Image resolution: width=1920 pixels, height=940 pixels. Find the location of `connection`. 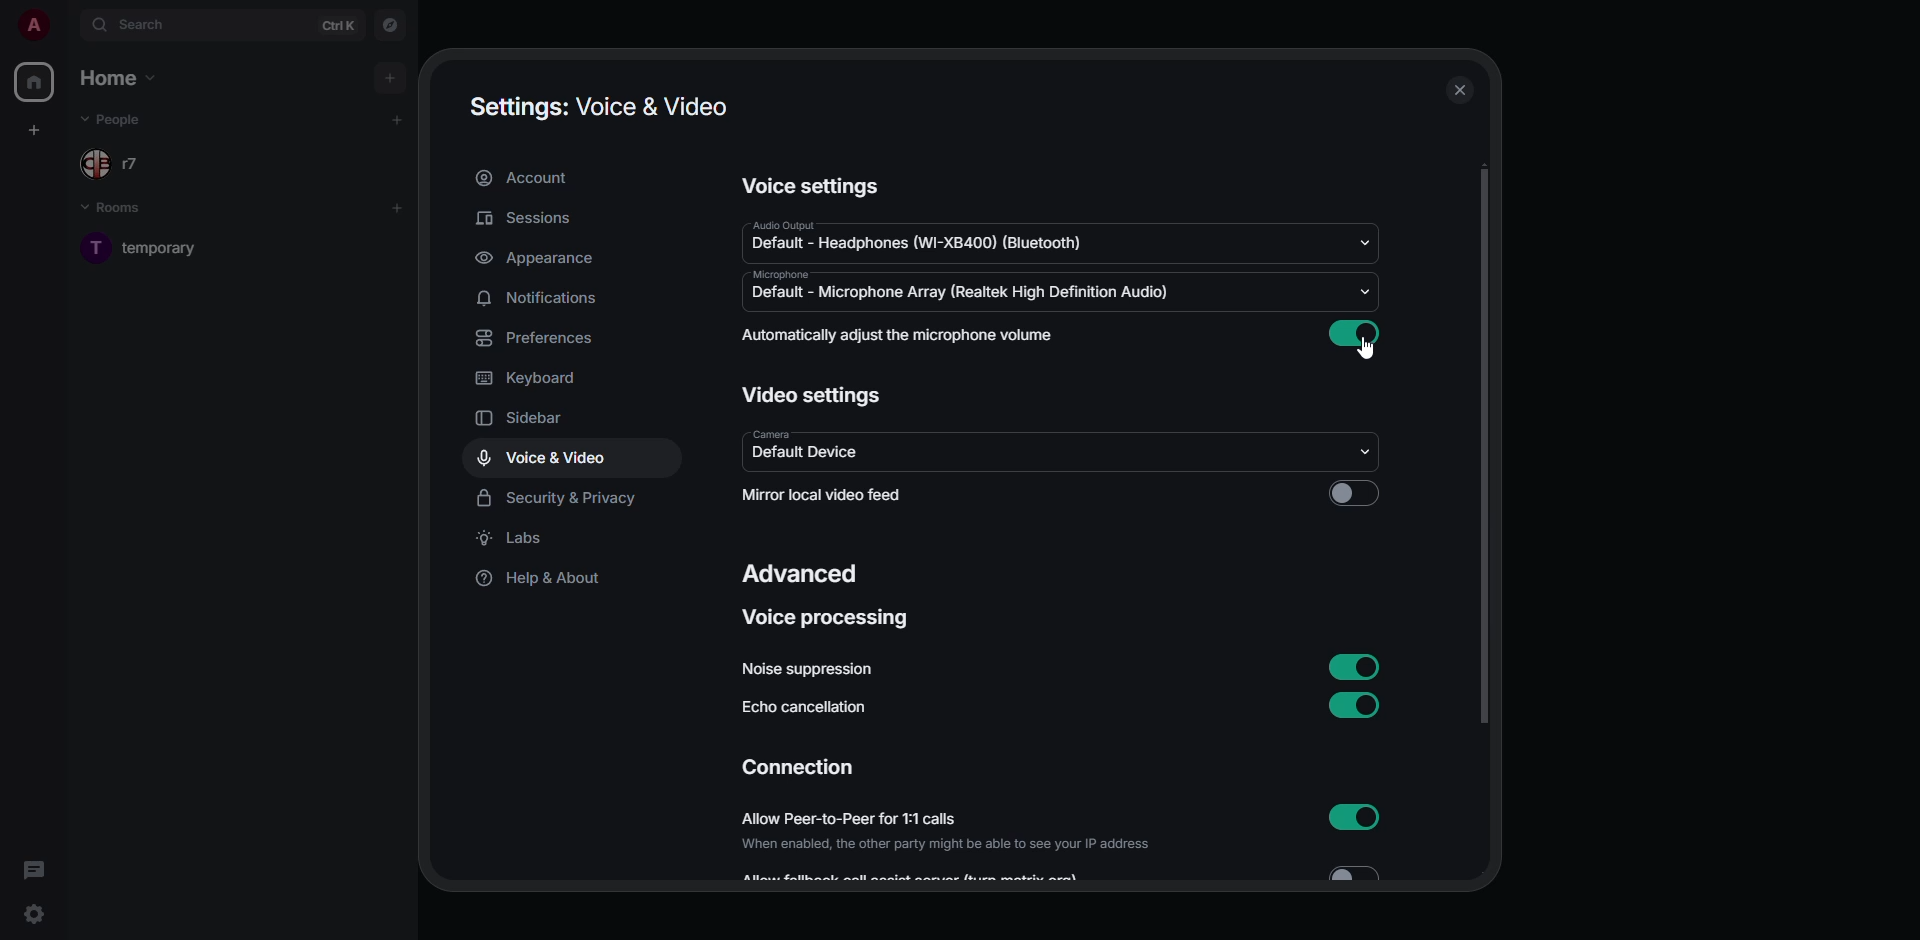

connection is located at coordinates (798, 767).